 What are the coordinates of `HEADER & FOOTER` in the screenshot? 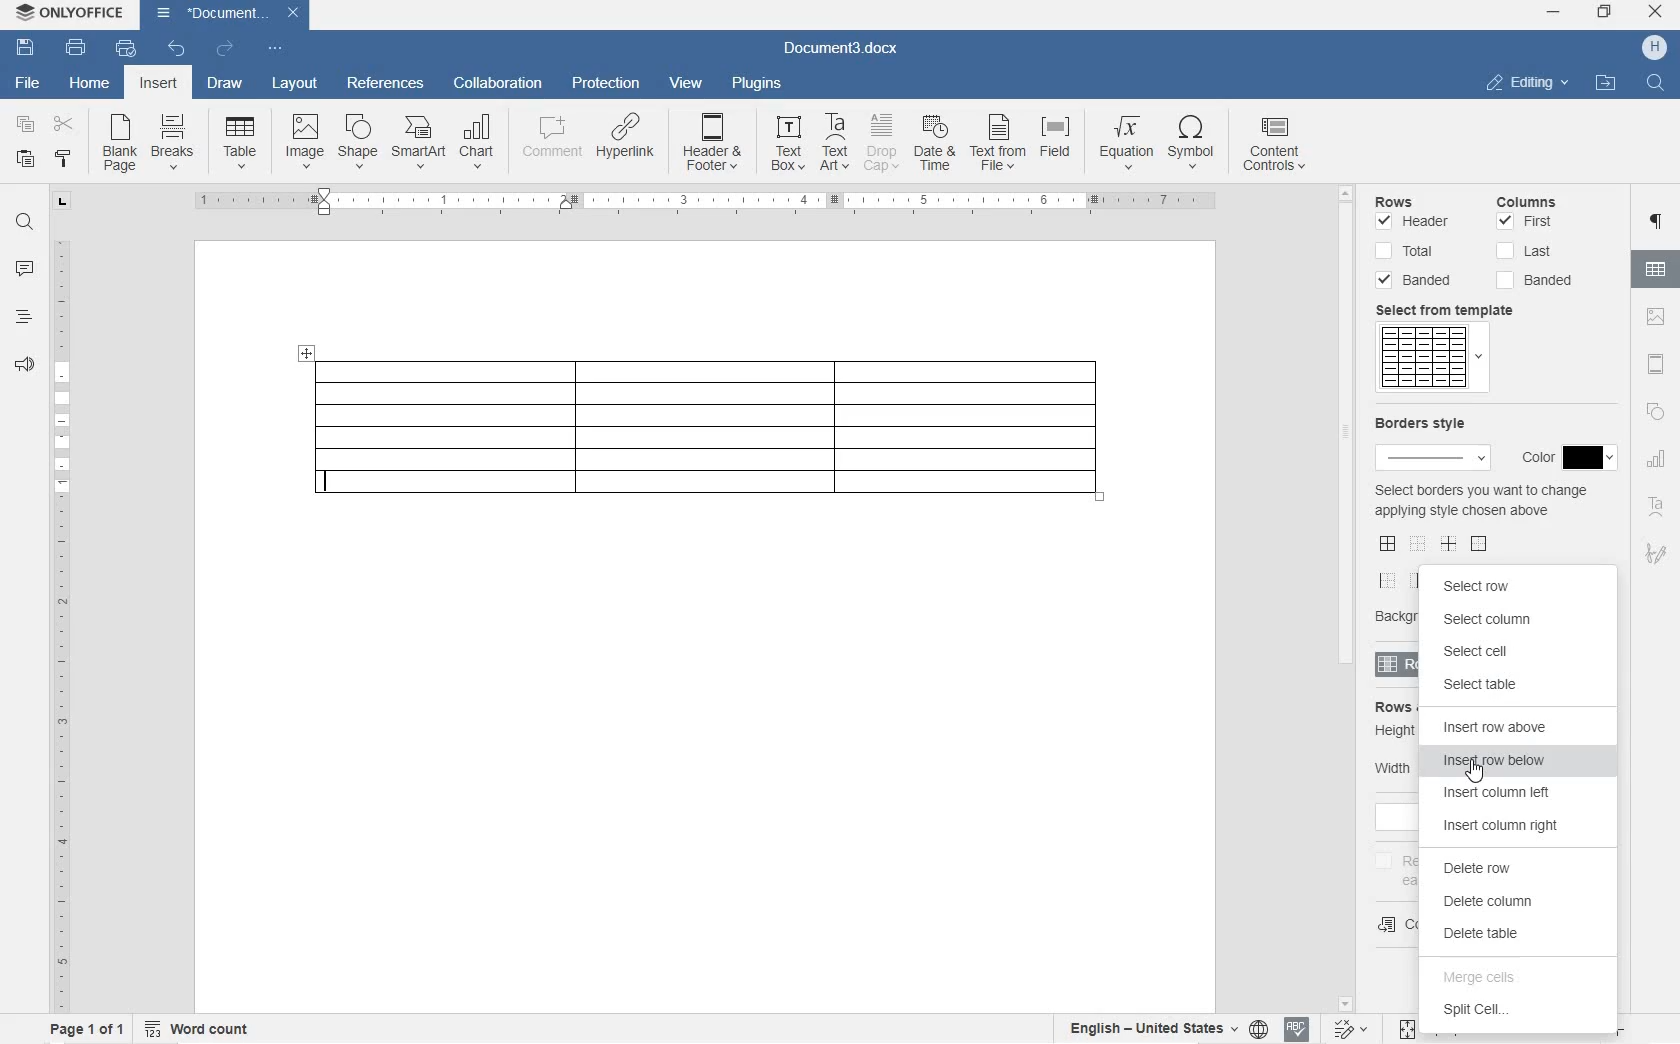 It's located at (712, 142).